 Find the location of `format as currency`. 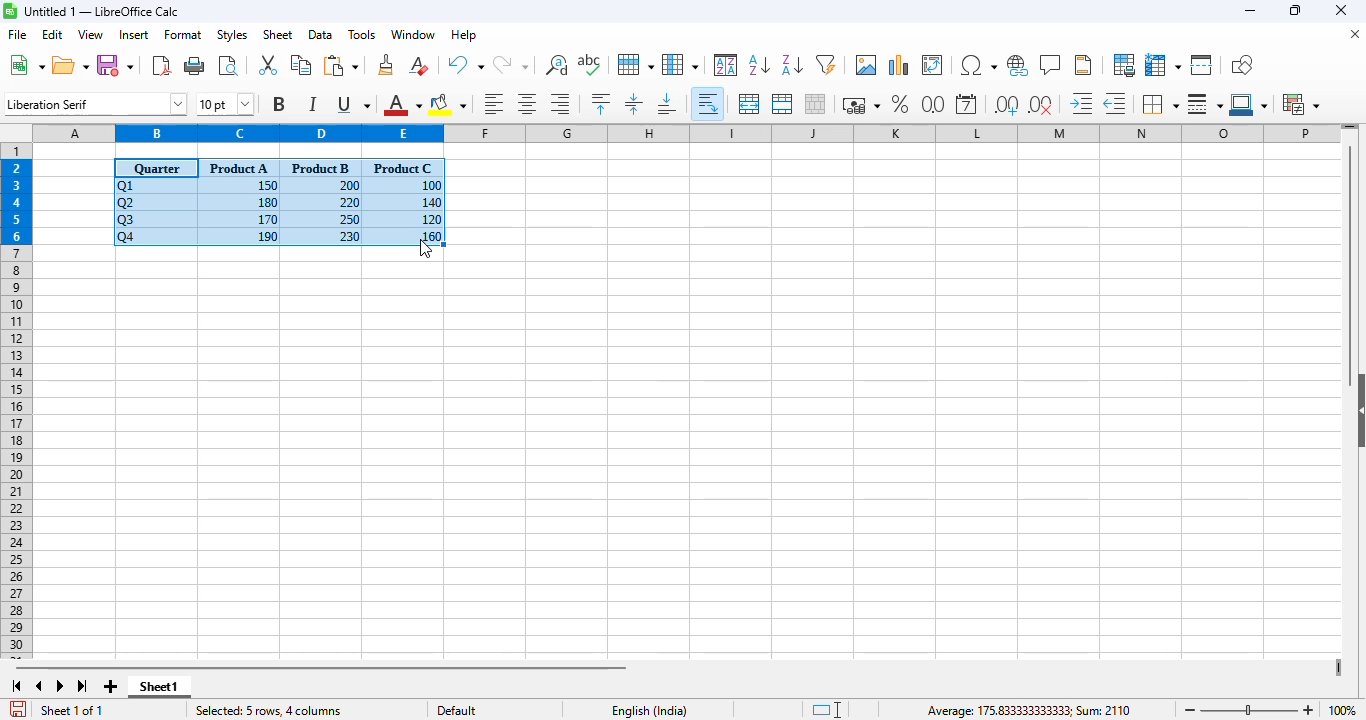

format as currency is located at coordinates (860, 105).